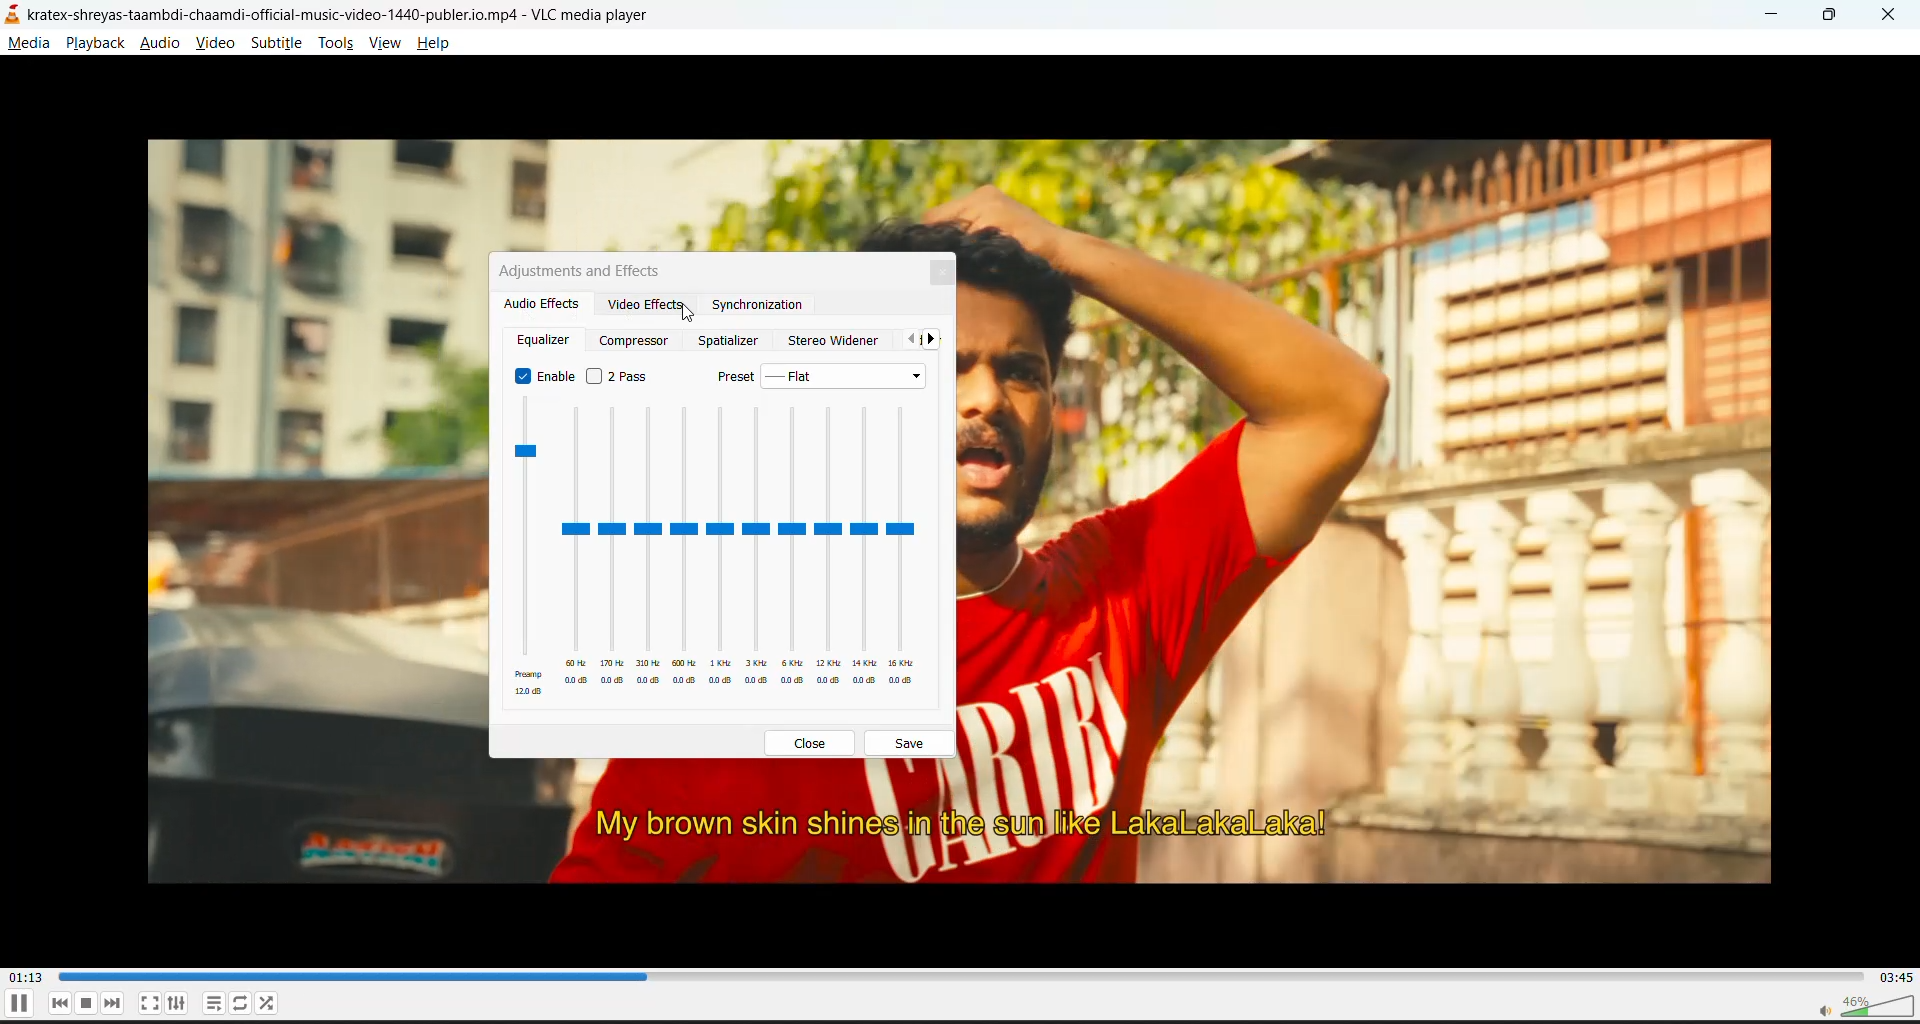  Describe the element at coordinates (238, 1004) in the screenshot. I see `loop` at that location.